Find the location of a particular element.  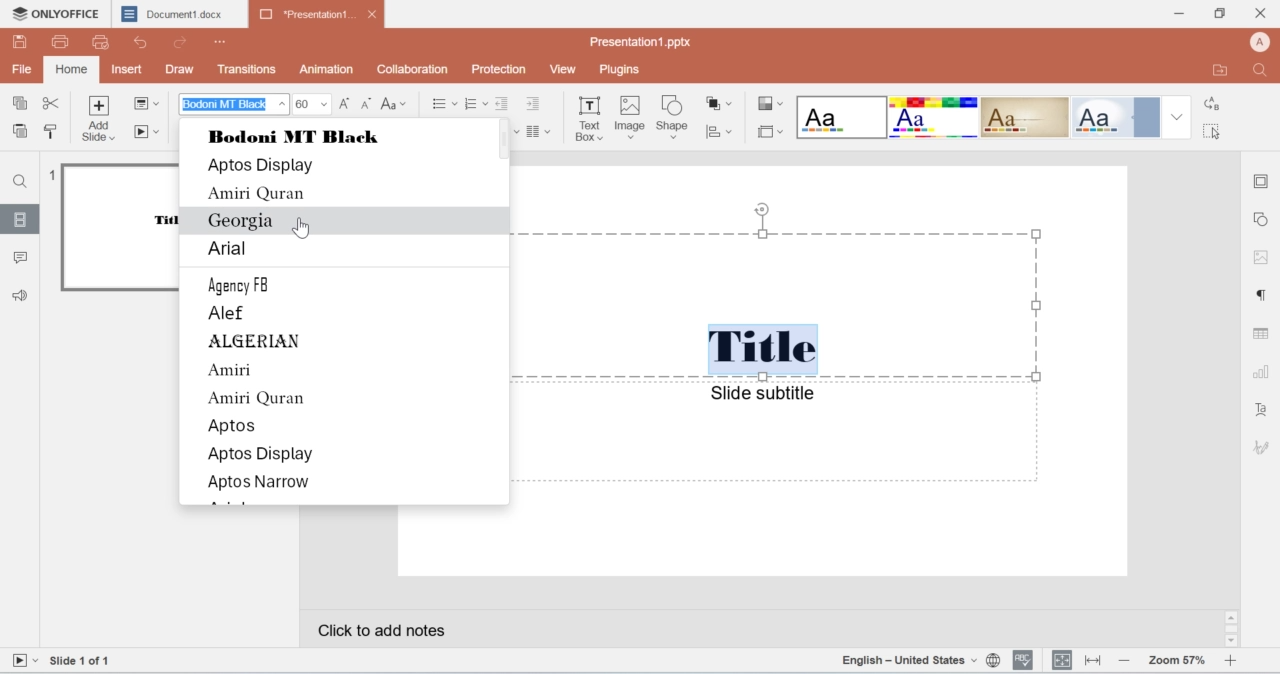

Presentation1 is located at coordinates (317, 15).